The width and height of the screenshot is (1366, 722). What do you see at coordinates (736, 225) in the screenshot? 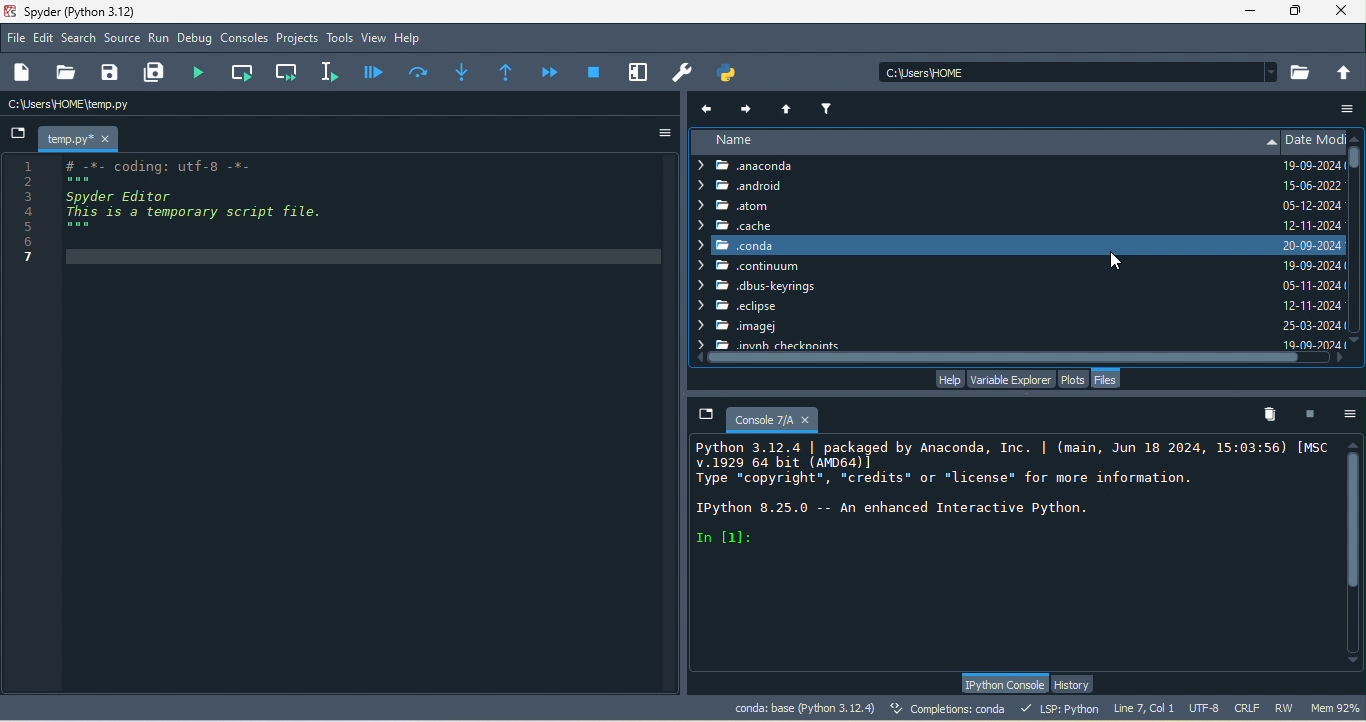
I see `cache` at bounding box center [736, 225].